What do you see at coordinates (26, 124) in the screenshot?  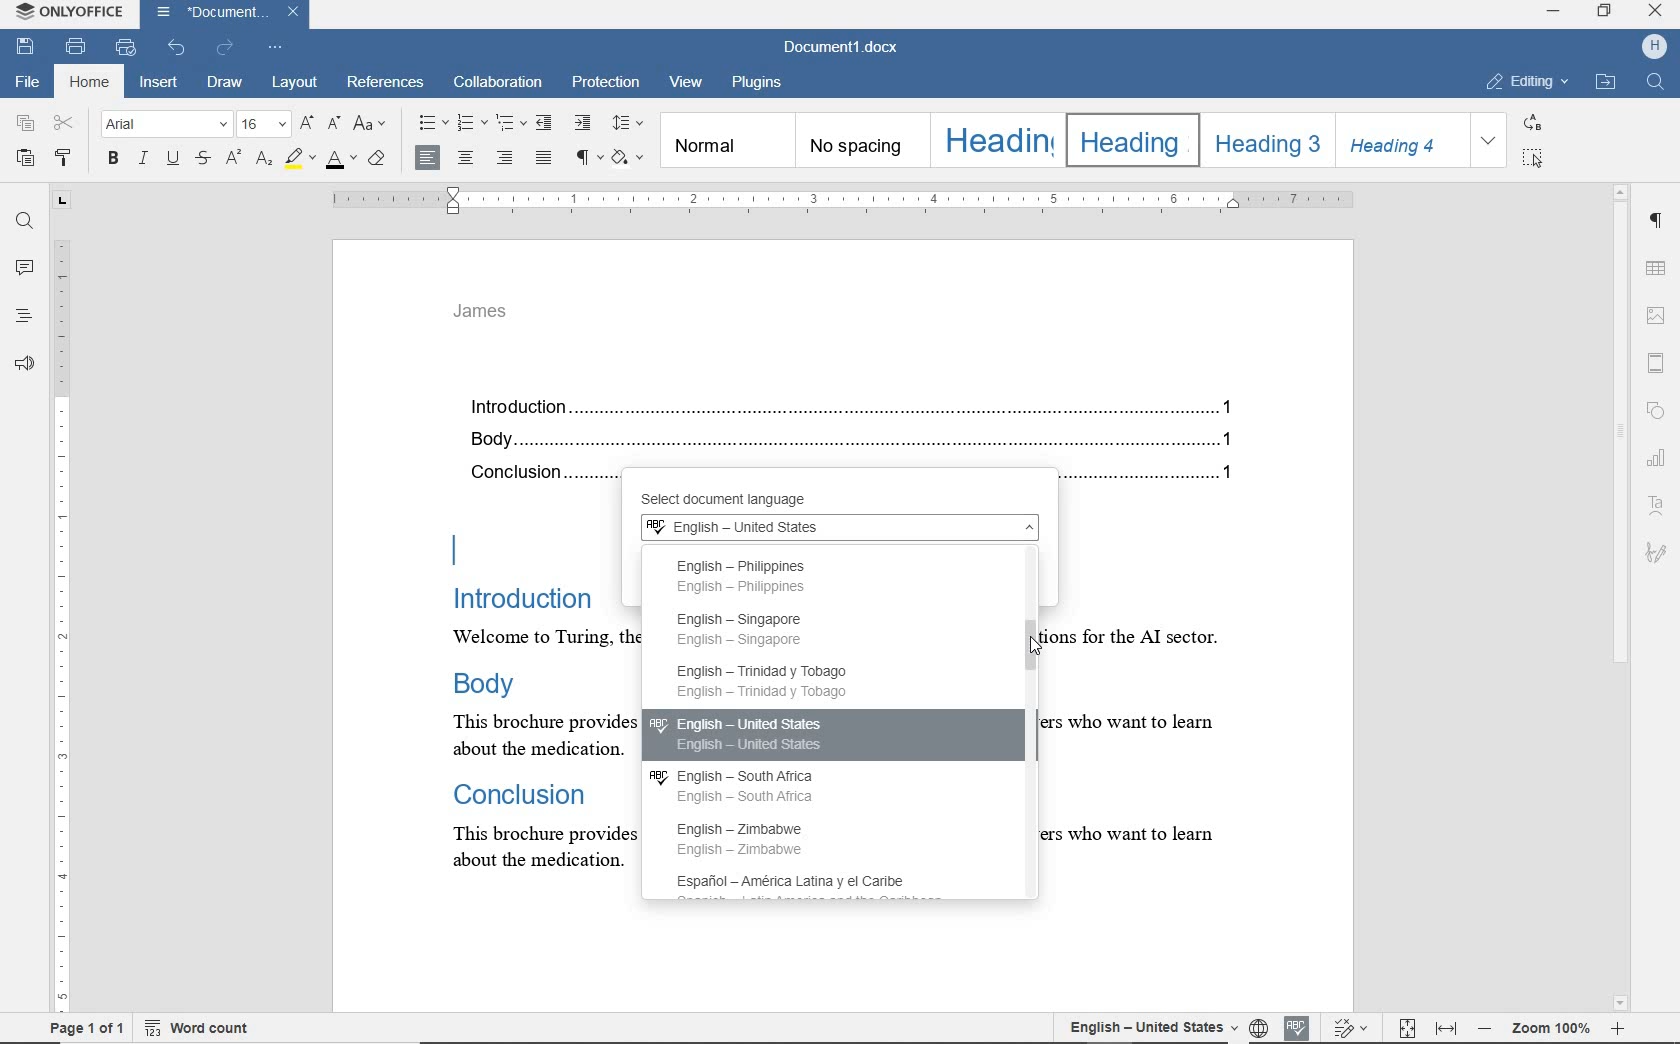 I see `copy` at bounding box center [26, 124].